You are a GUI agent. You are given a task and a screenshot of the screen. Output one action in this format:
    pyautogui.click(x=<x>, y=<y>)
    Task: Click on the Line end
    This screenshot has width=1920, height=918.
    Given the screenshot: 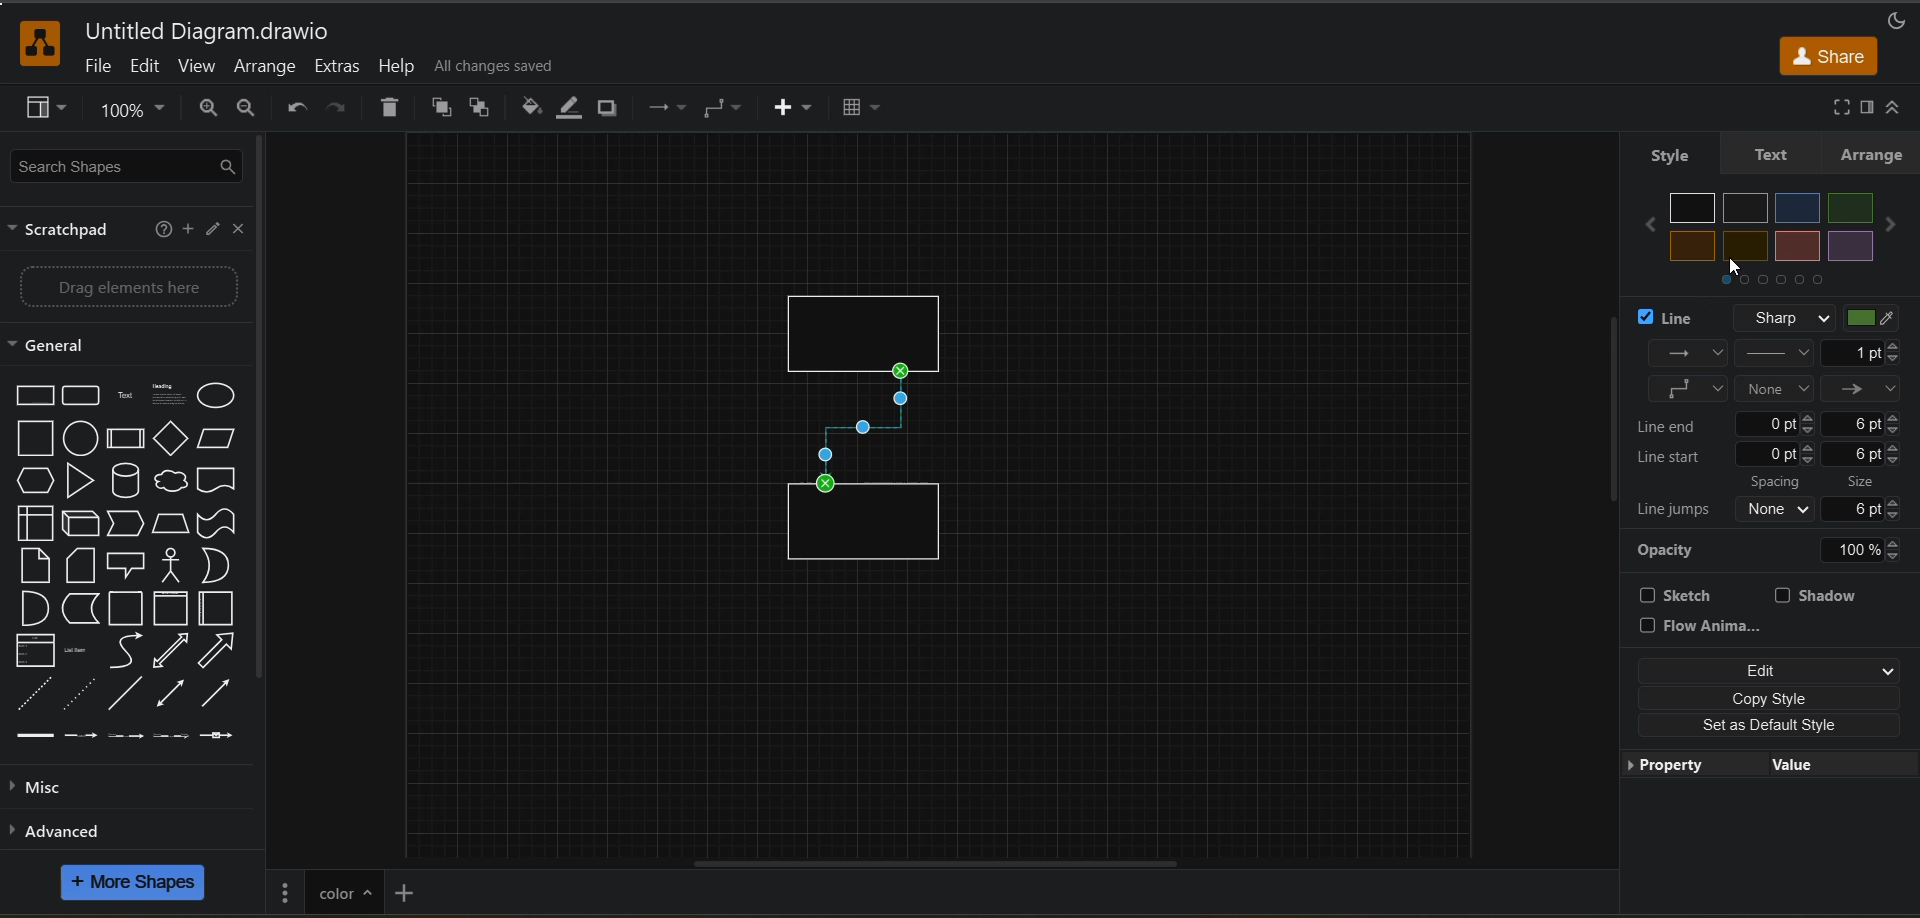 What is the action you would take?
    pyautogui.click(x=1677, y=424)
    